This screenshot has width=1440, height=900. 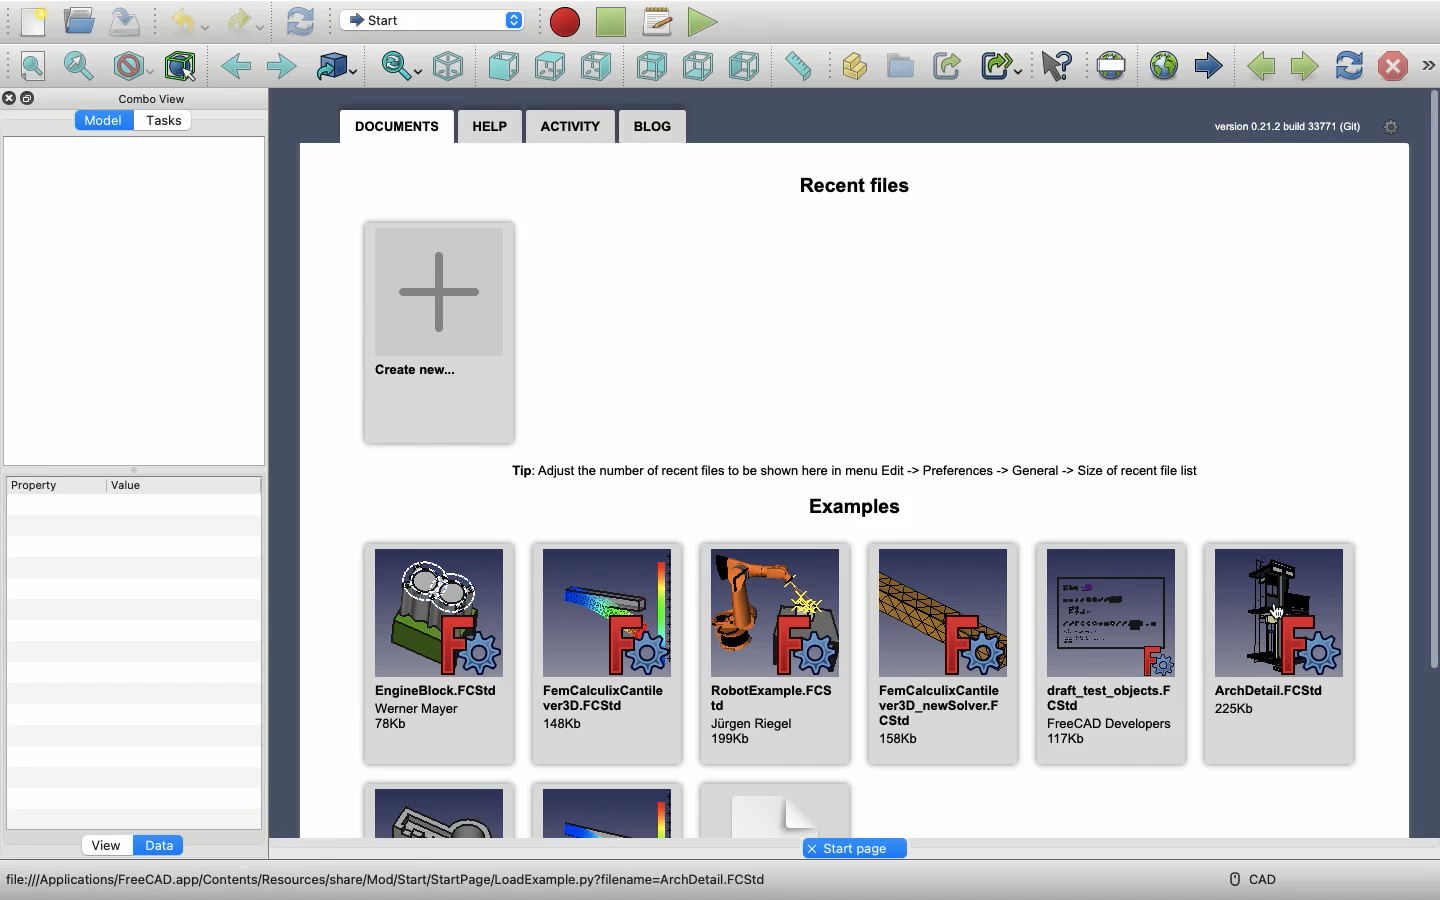 What do you see at coordinates (502, 64) in the screenshot?
I see `Front` at bounding box center [502, 64].